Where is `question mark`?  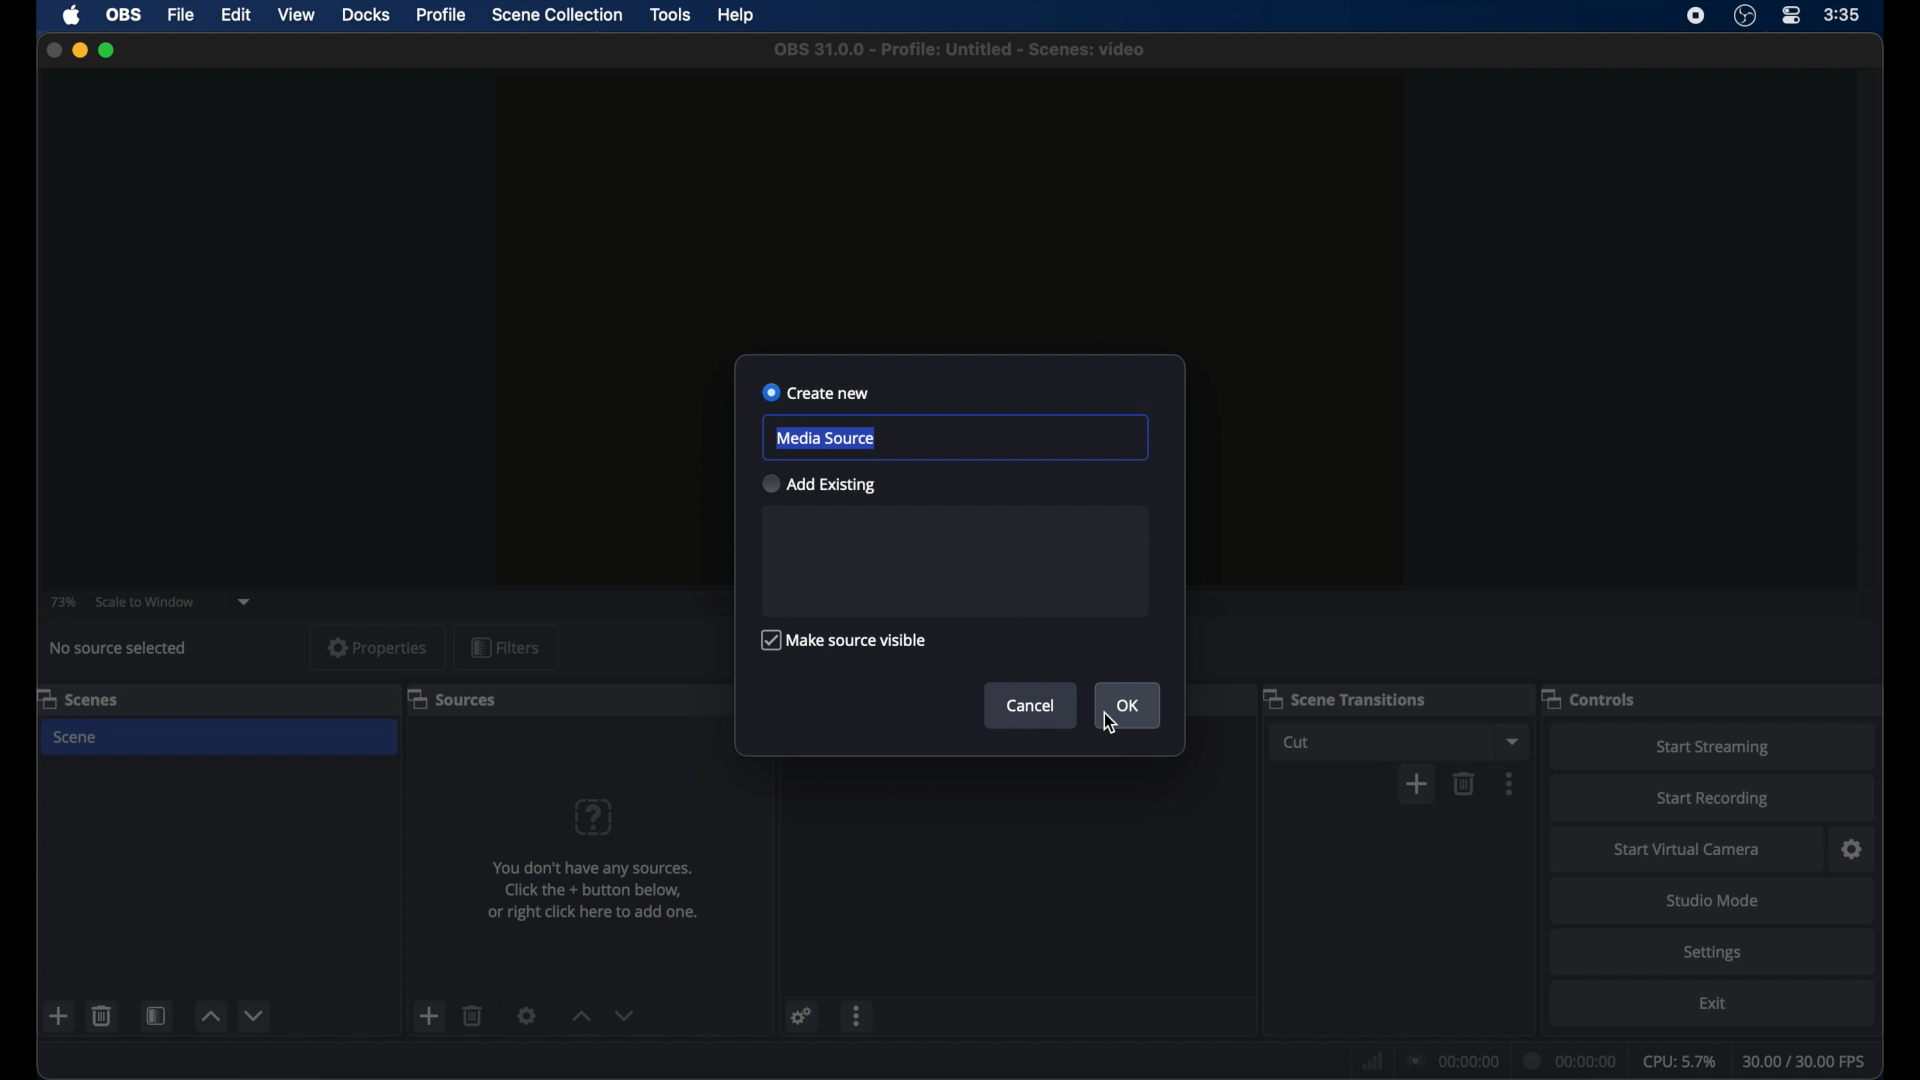
question mark is located at coordinates (593, 816).